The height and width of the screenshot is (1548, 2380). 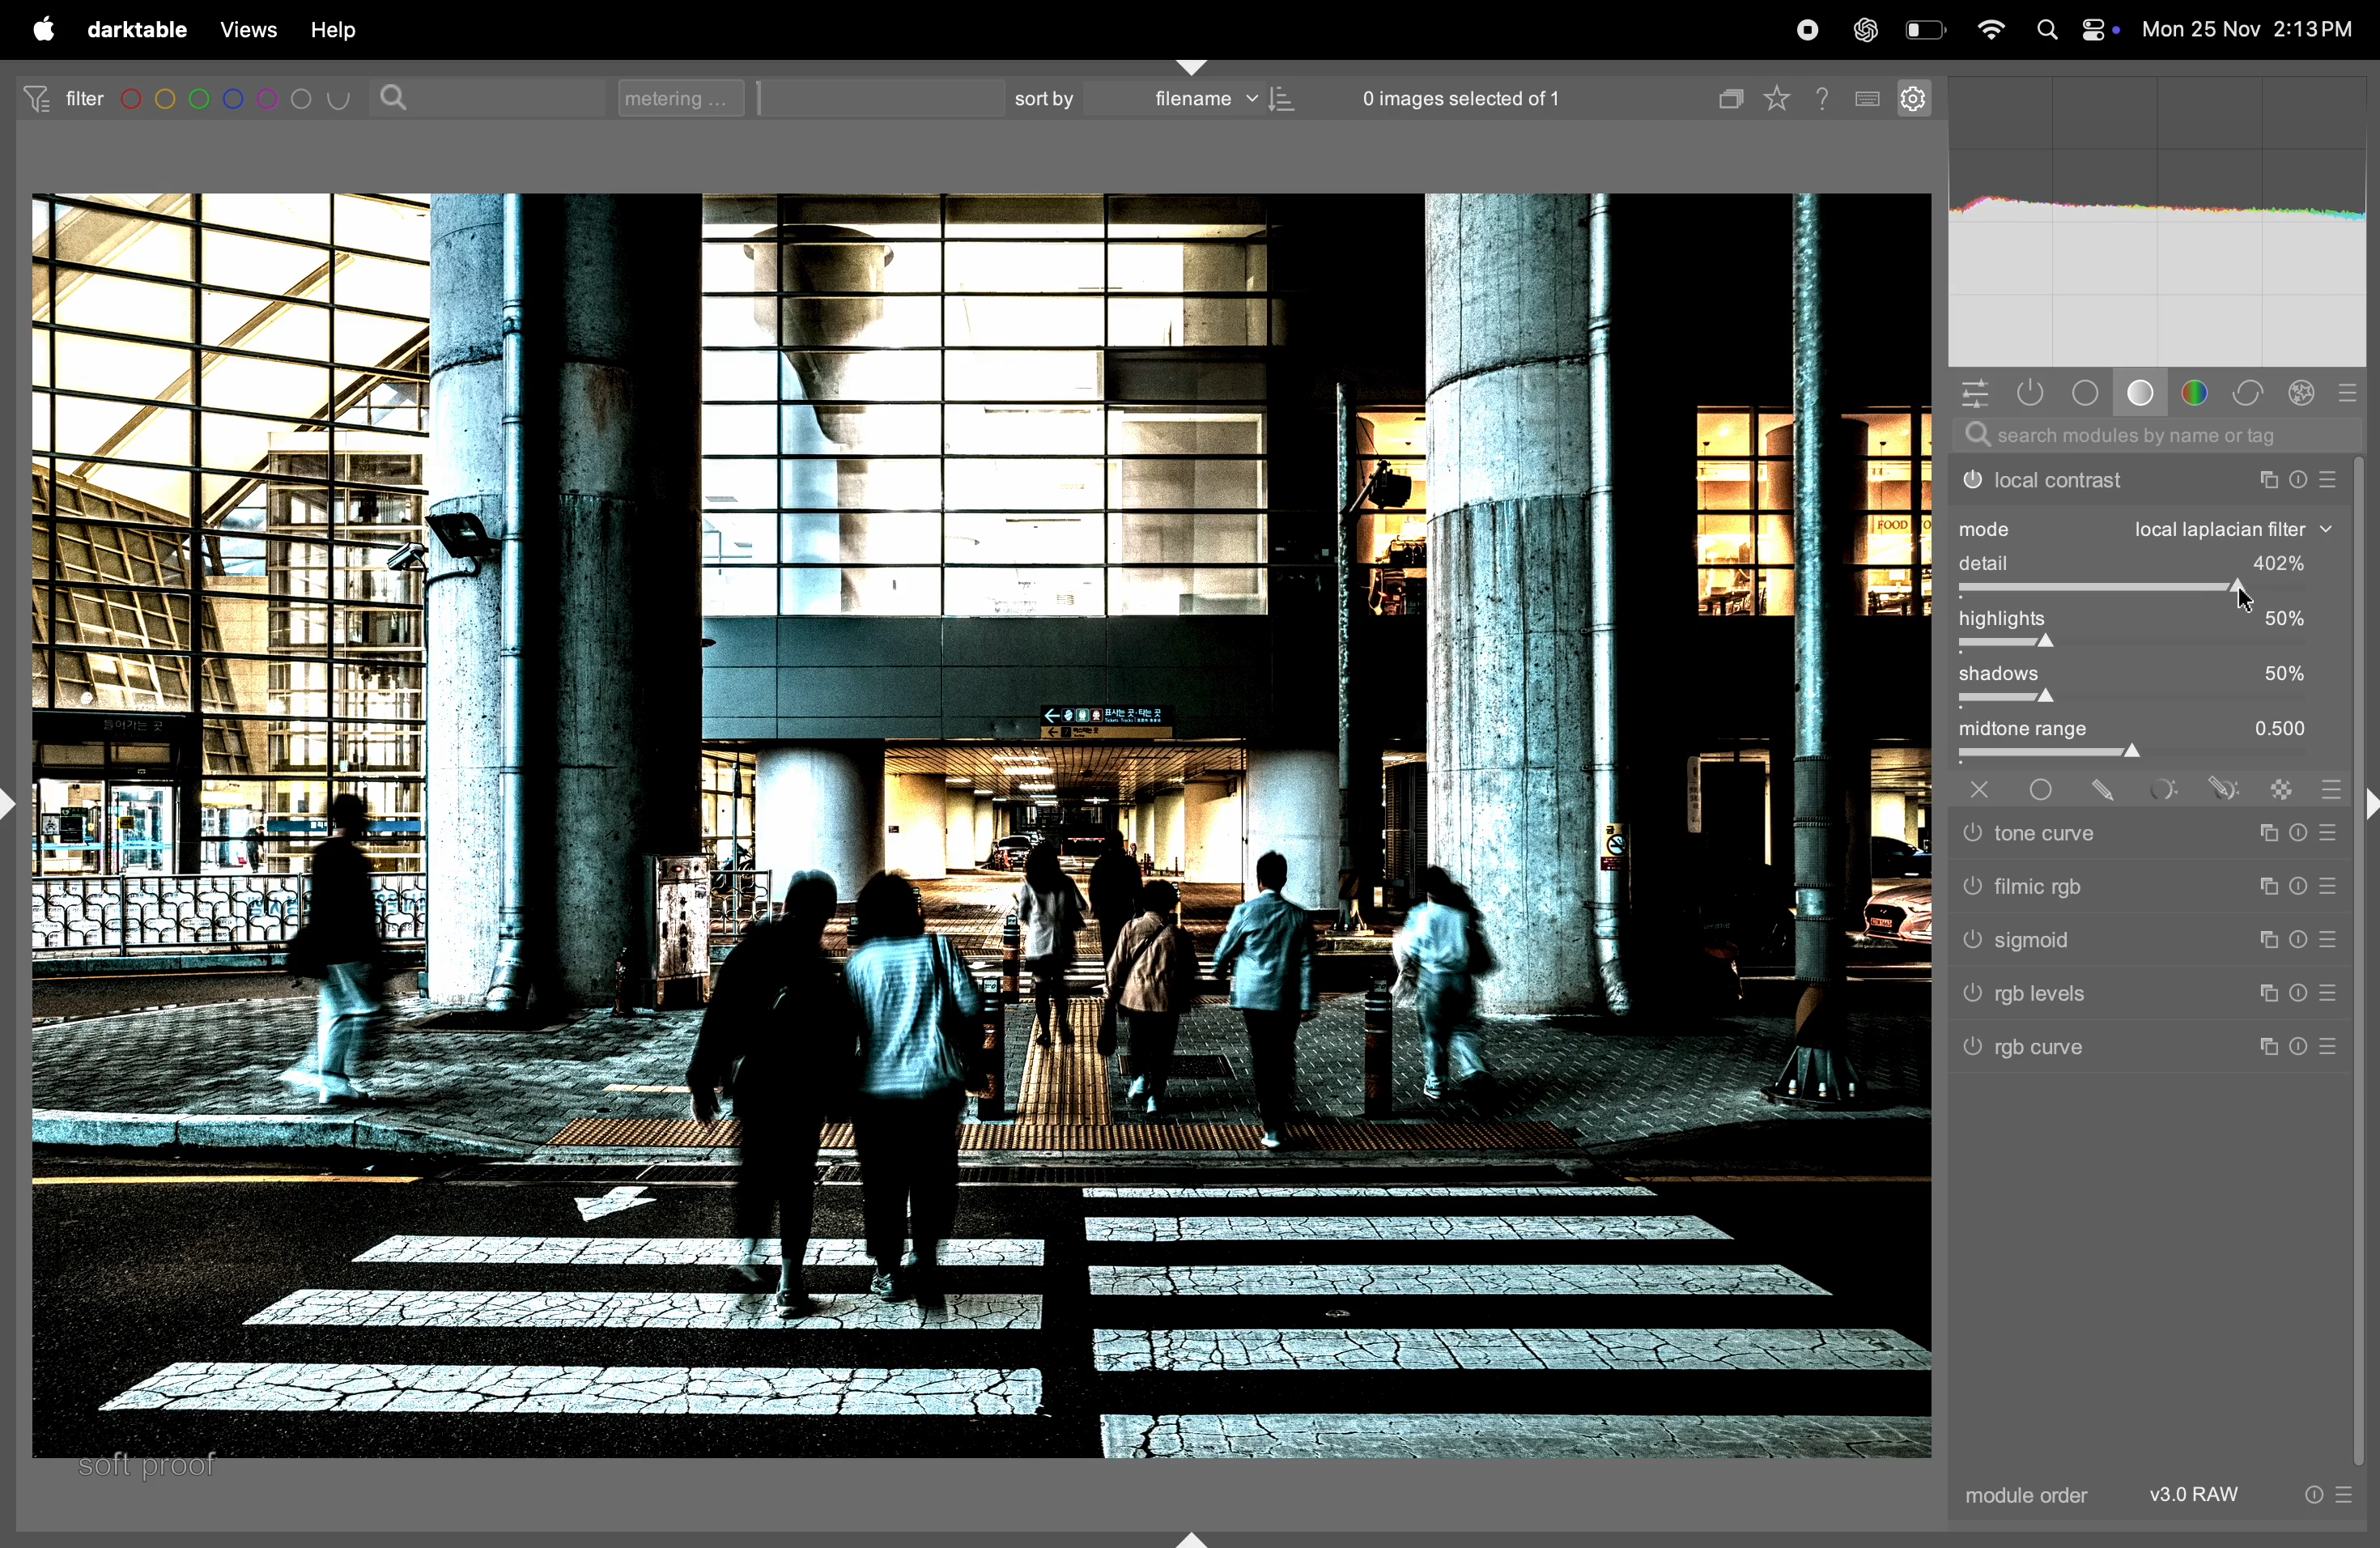 I want to click on tone curve switched off, so click(x=1970, y=834).